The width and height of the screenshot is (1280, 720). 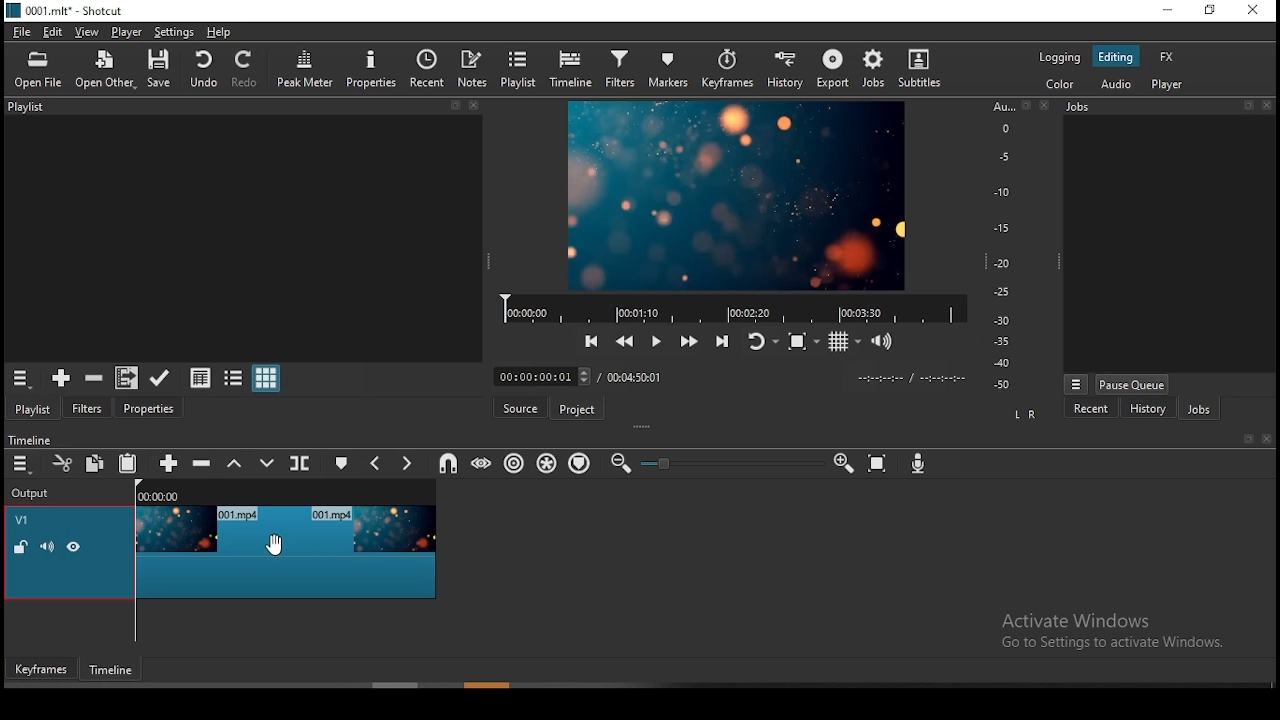 What do you see at coordinates (918, 463) in the screenshot?
I see `record audio` at bounding box center [918, 463].